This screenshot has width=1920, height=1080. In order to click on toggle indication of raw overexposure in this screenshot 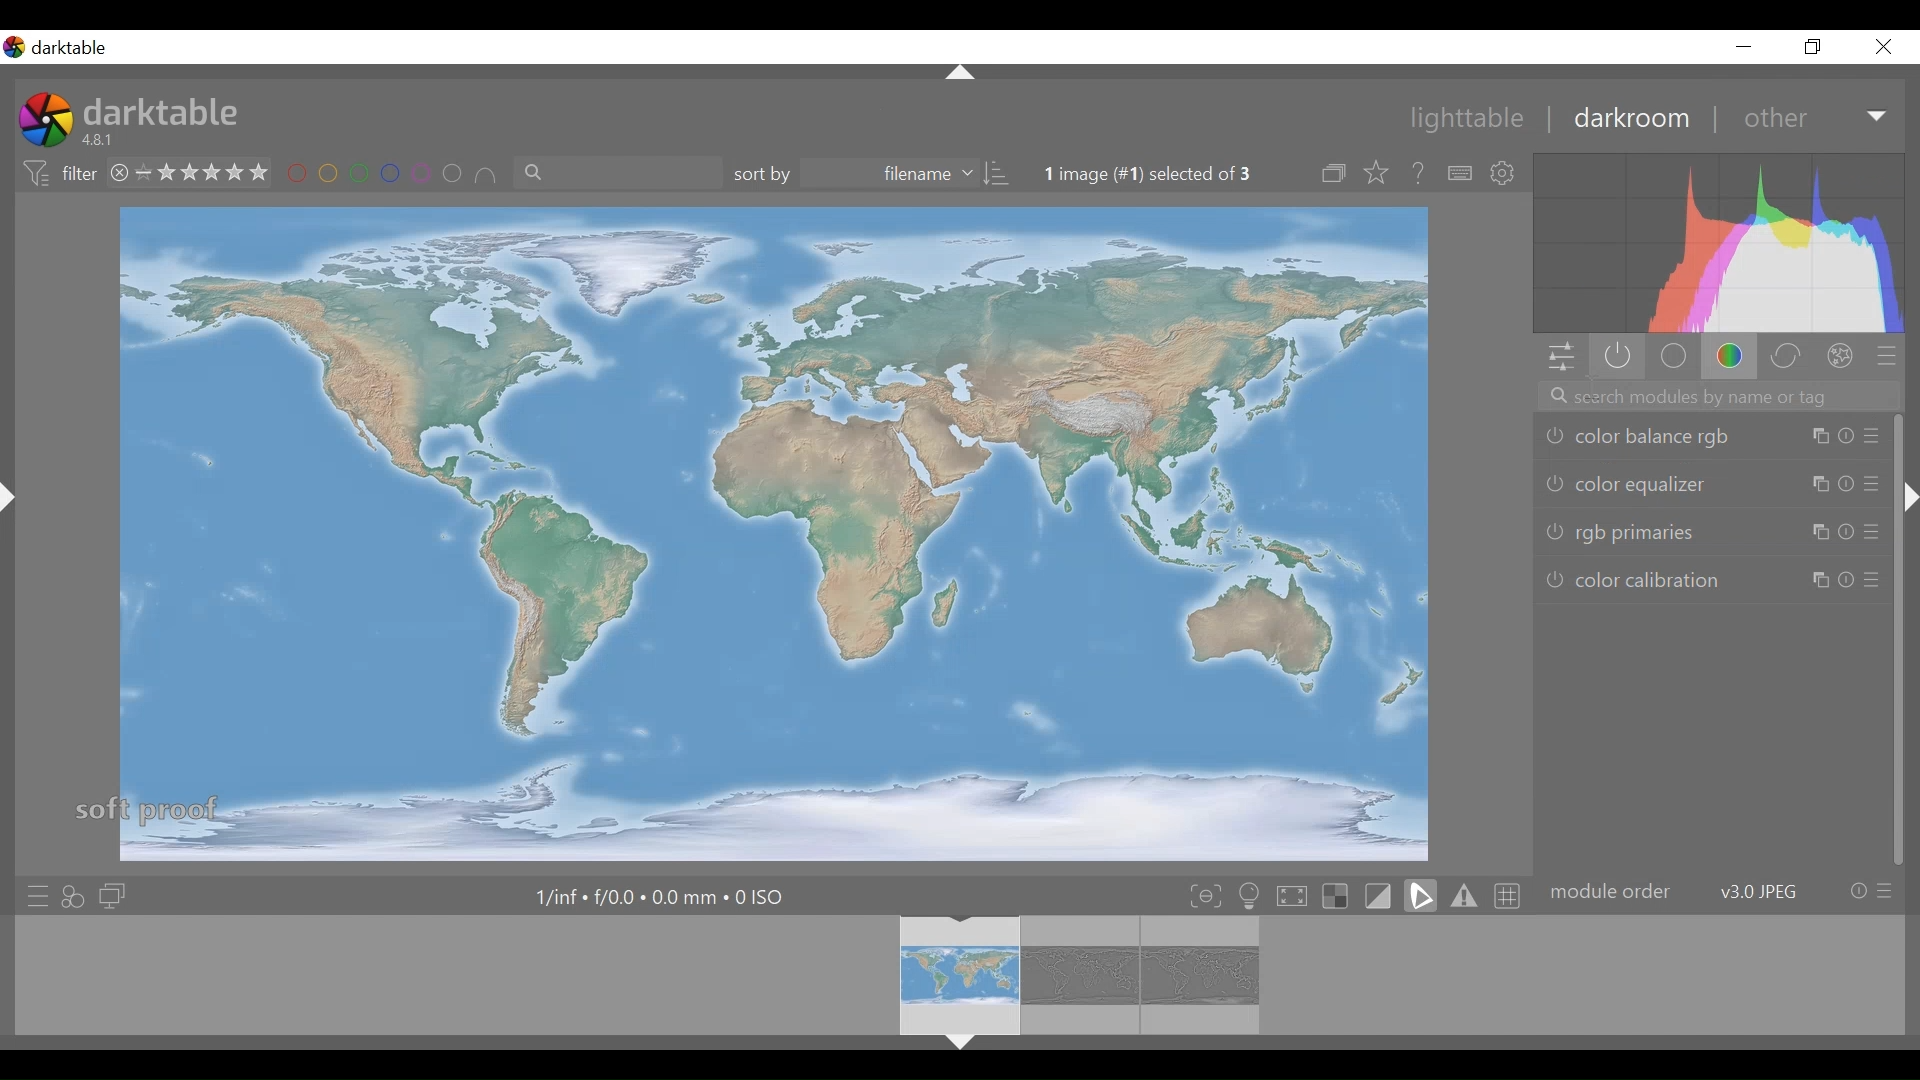, I will do `click(1339, 897)`.